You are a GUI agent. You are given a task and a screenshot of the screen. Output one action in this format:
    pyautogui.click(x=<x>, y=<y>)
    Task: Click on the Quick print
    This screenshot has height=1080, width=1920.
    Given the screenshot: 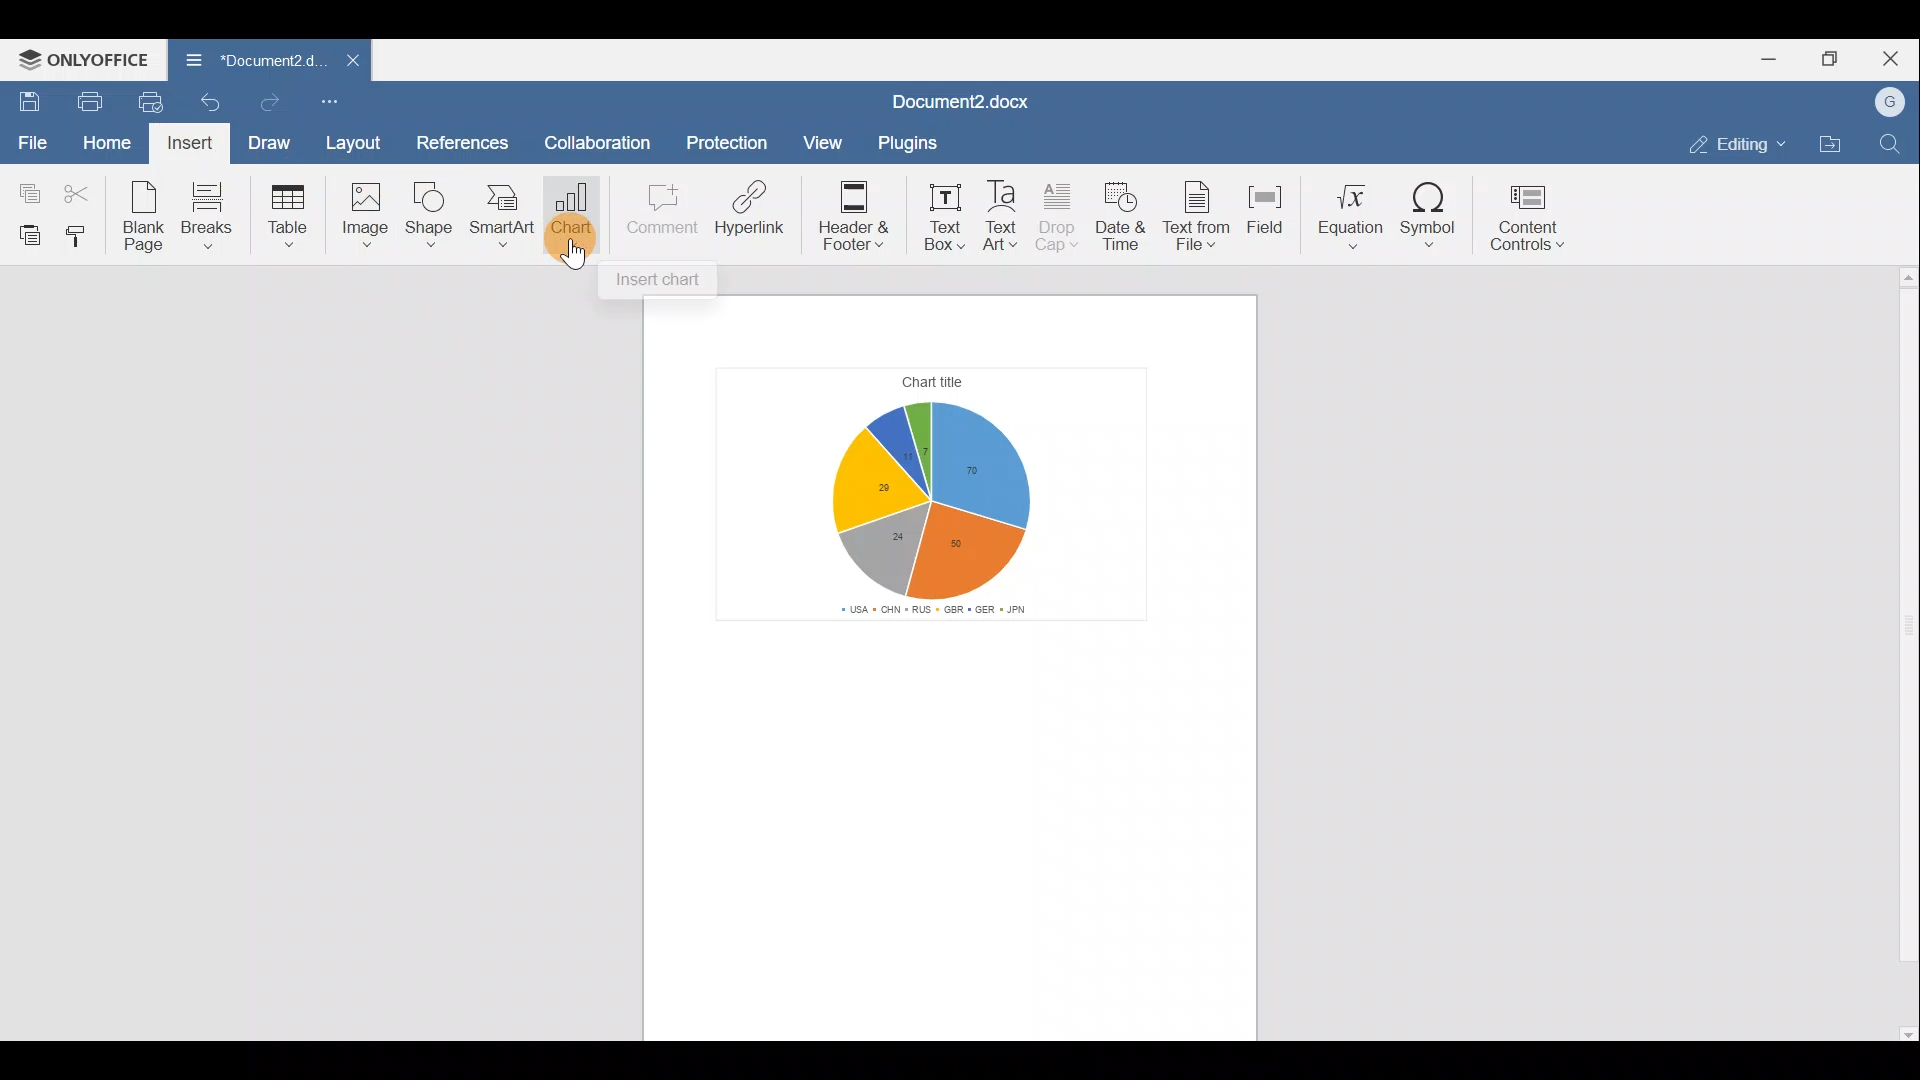 What is the action you would take?
    pyautogui.click(x=152, y=102)
    